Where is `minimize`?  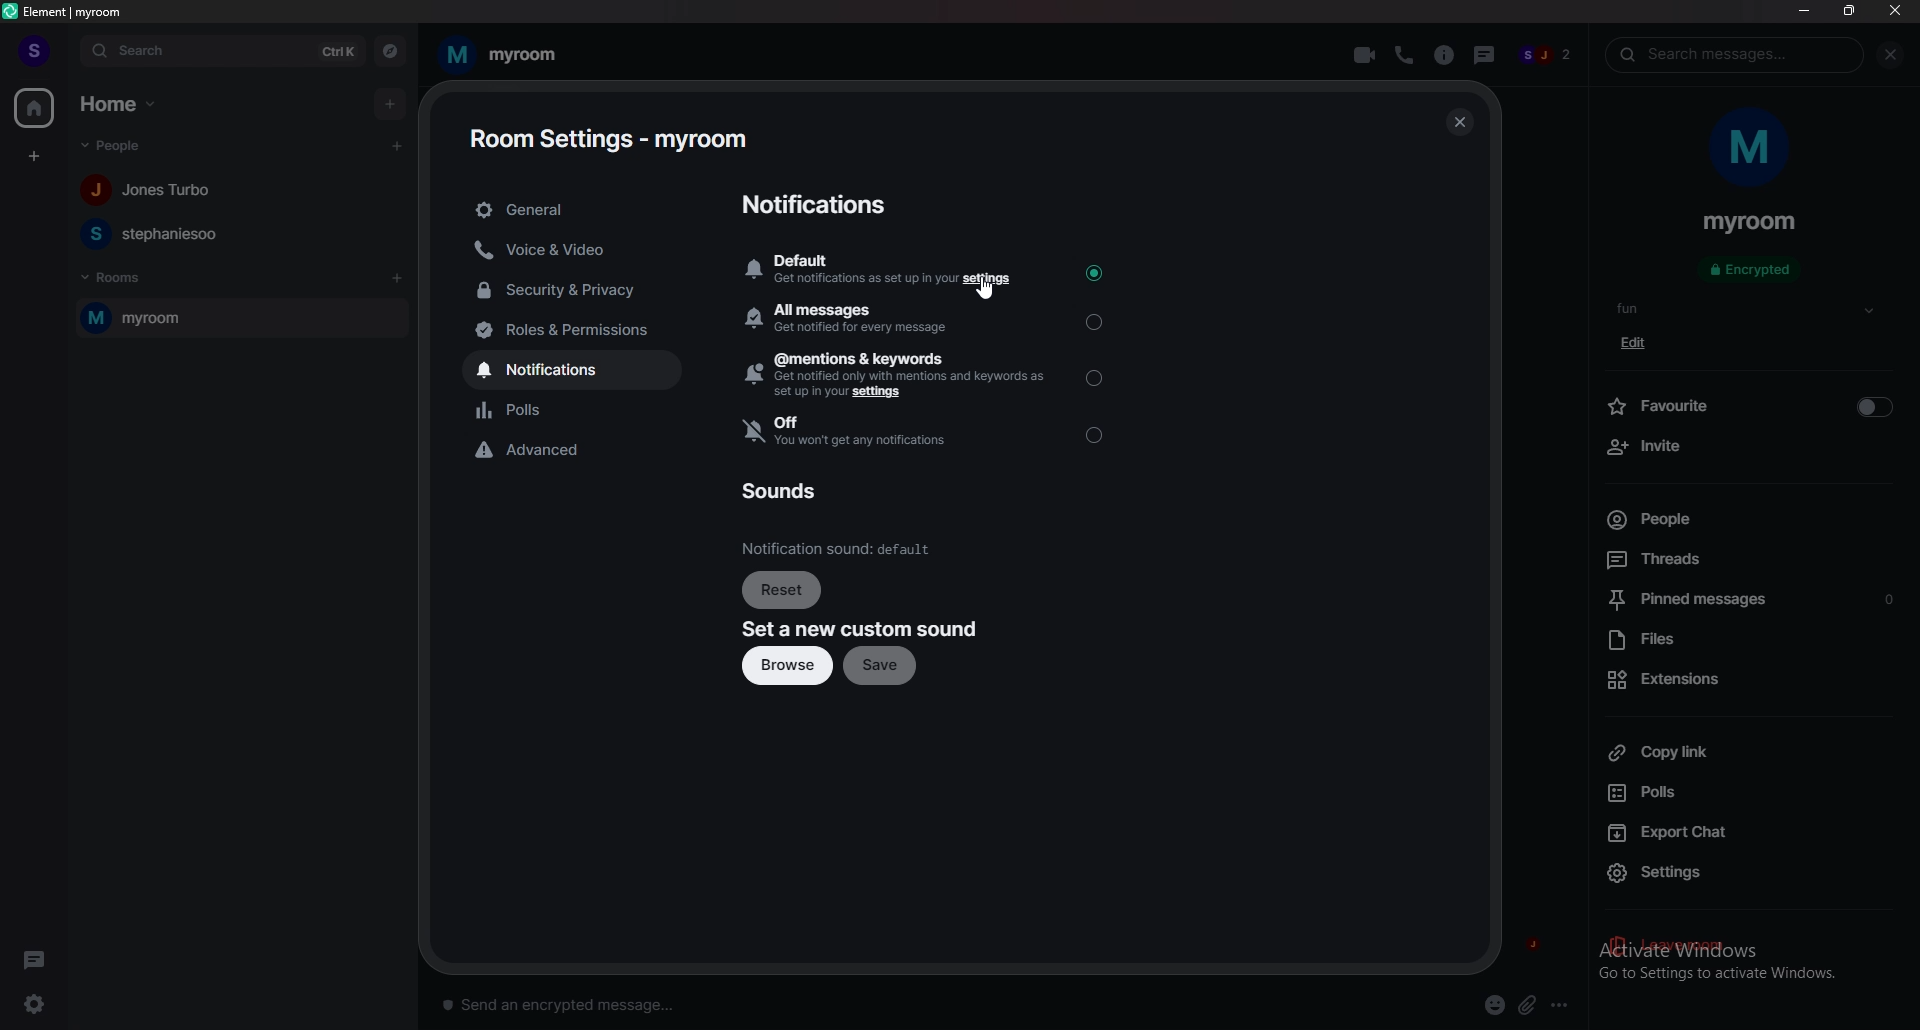 minimize is located at coordinates (1804, 10).